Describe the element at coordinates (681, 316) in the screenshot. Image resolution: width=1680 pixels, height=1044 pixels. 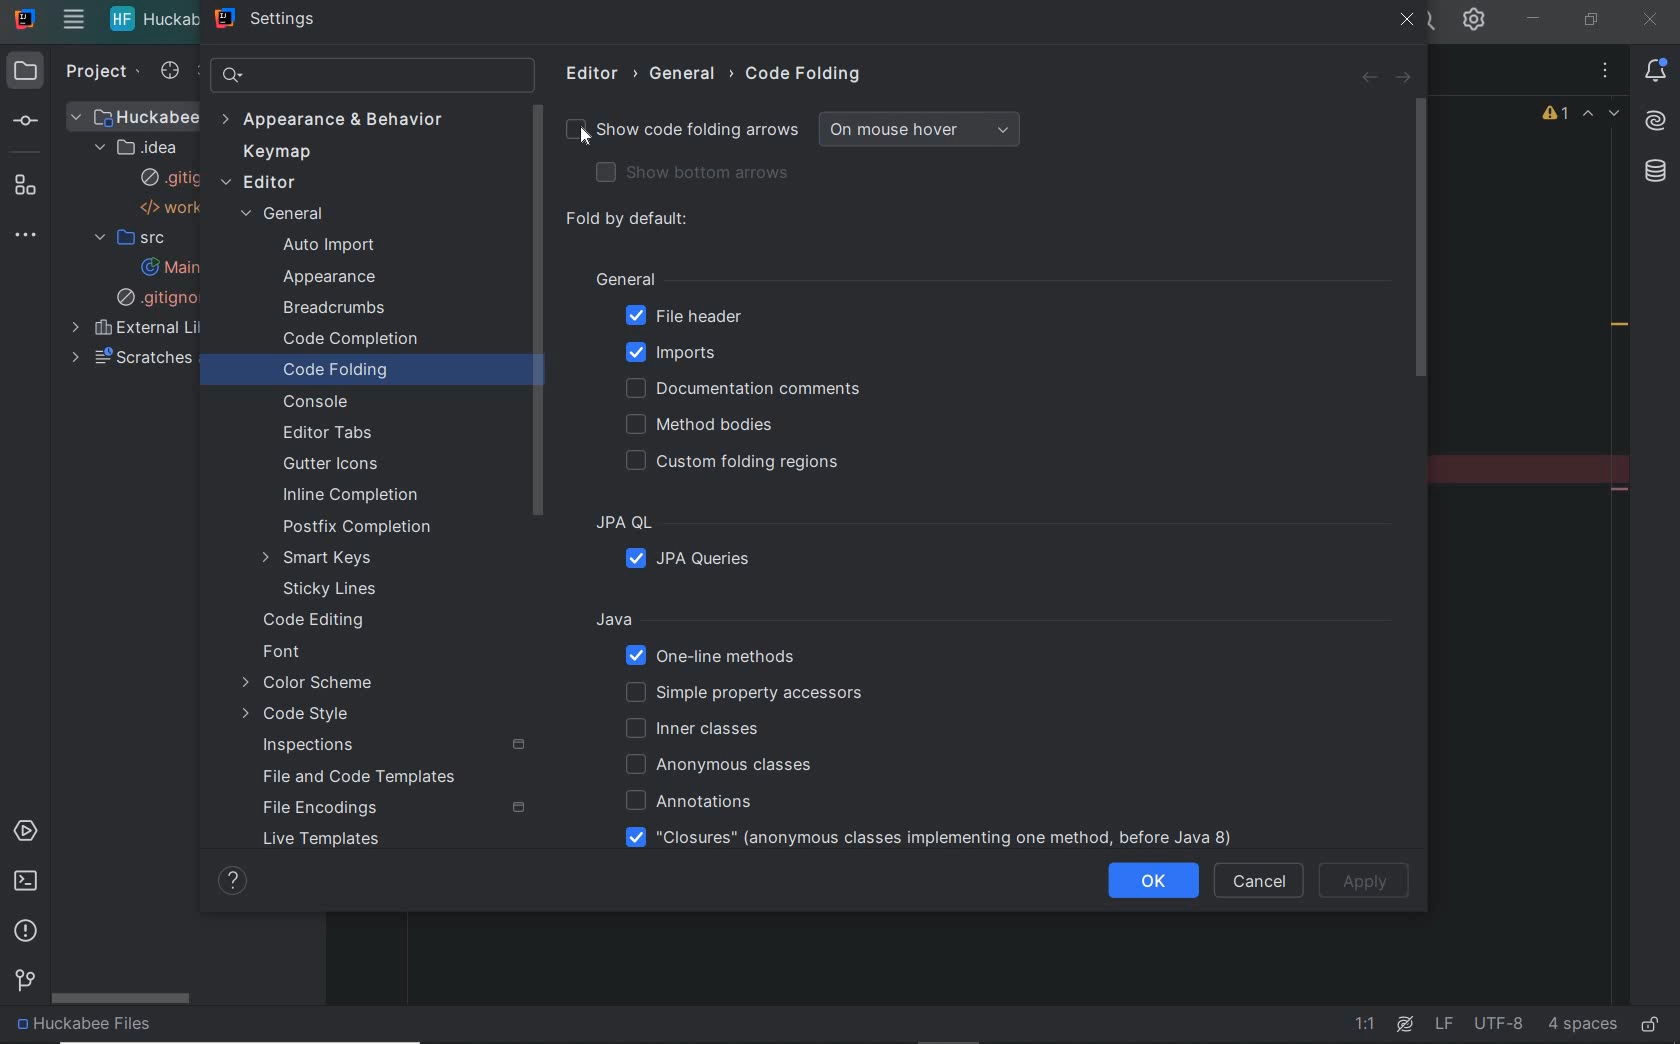
I see `file header` at that location.